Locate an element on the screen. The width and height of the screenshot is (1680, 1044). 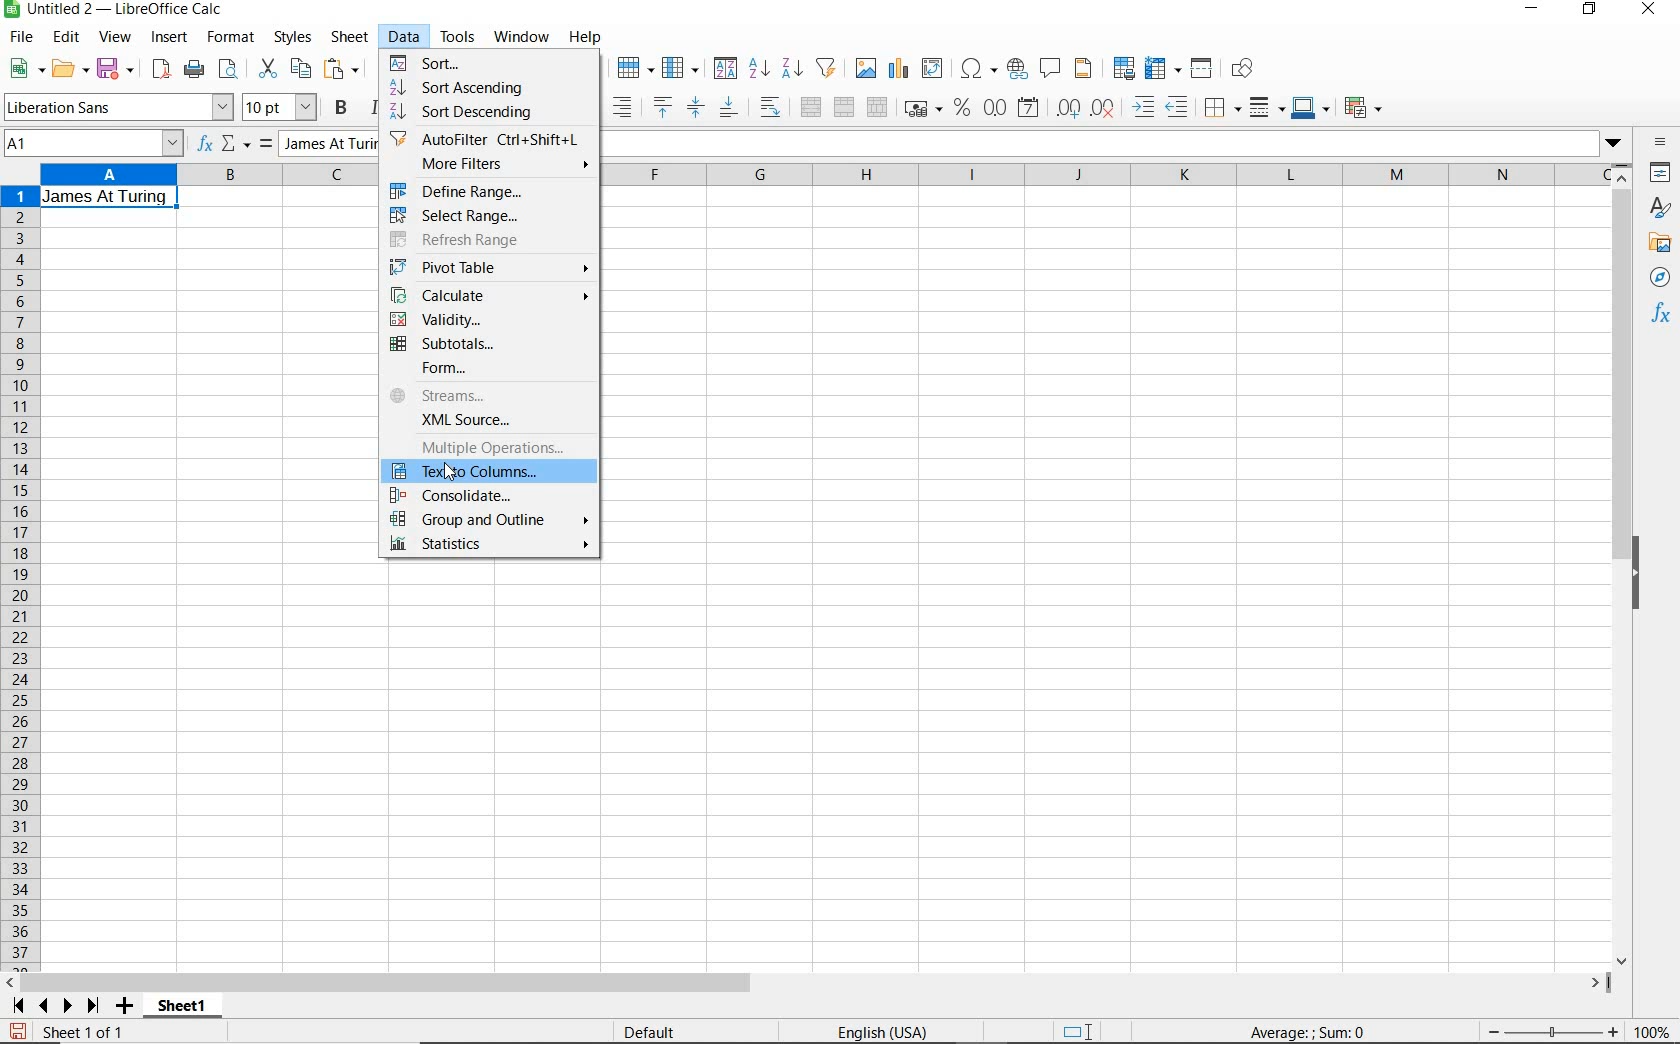
help is located at coordinates (586, 37).